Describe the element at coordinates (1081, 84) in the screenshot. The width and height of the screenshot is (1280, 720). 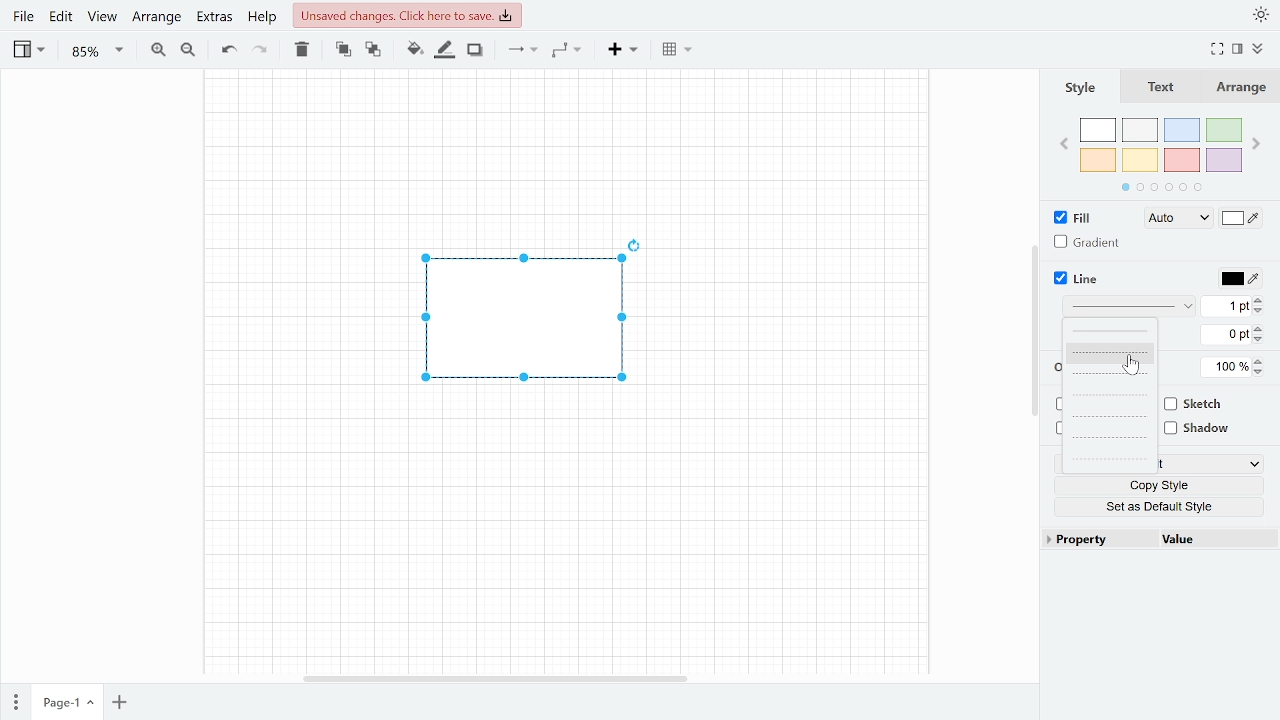
I see `Style` at that location.